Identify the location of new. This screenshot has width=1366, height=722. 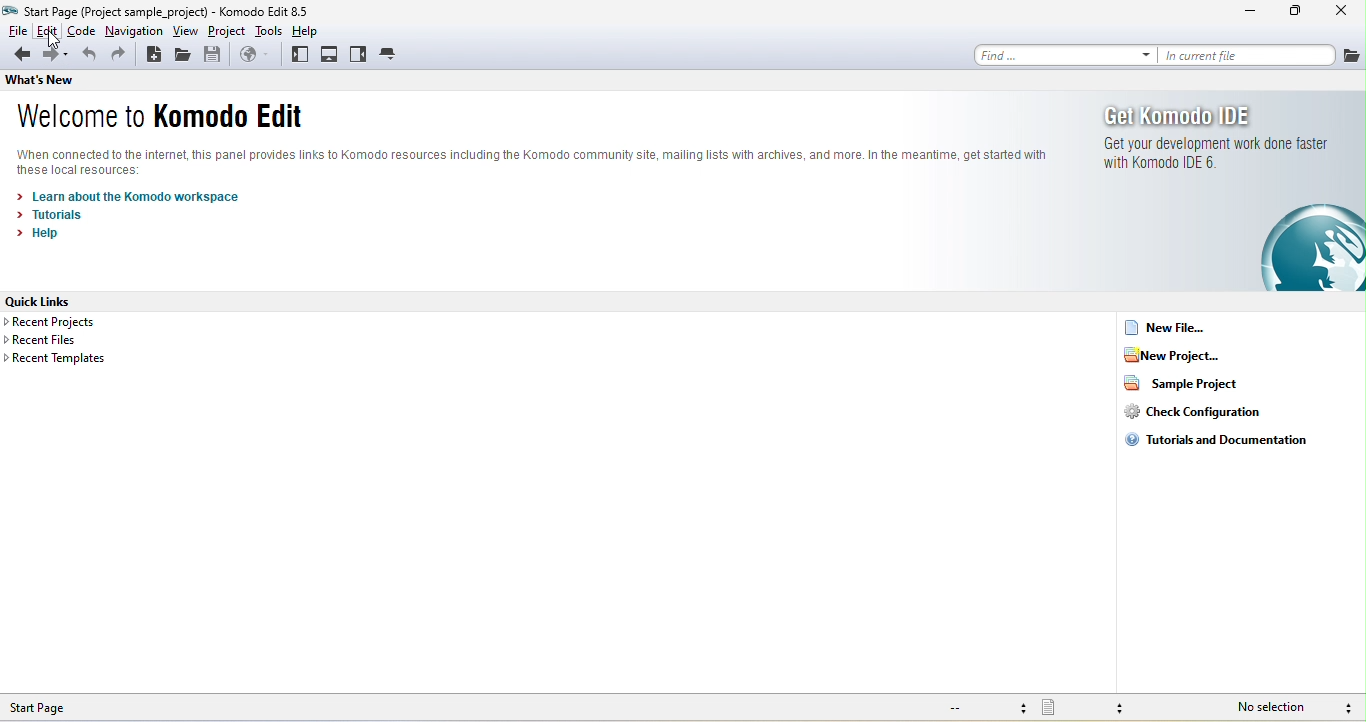
(153, 57).